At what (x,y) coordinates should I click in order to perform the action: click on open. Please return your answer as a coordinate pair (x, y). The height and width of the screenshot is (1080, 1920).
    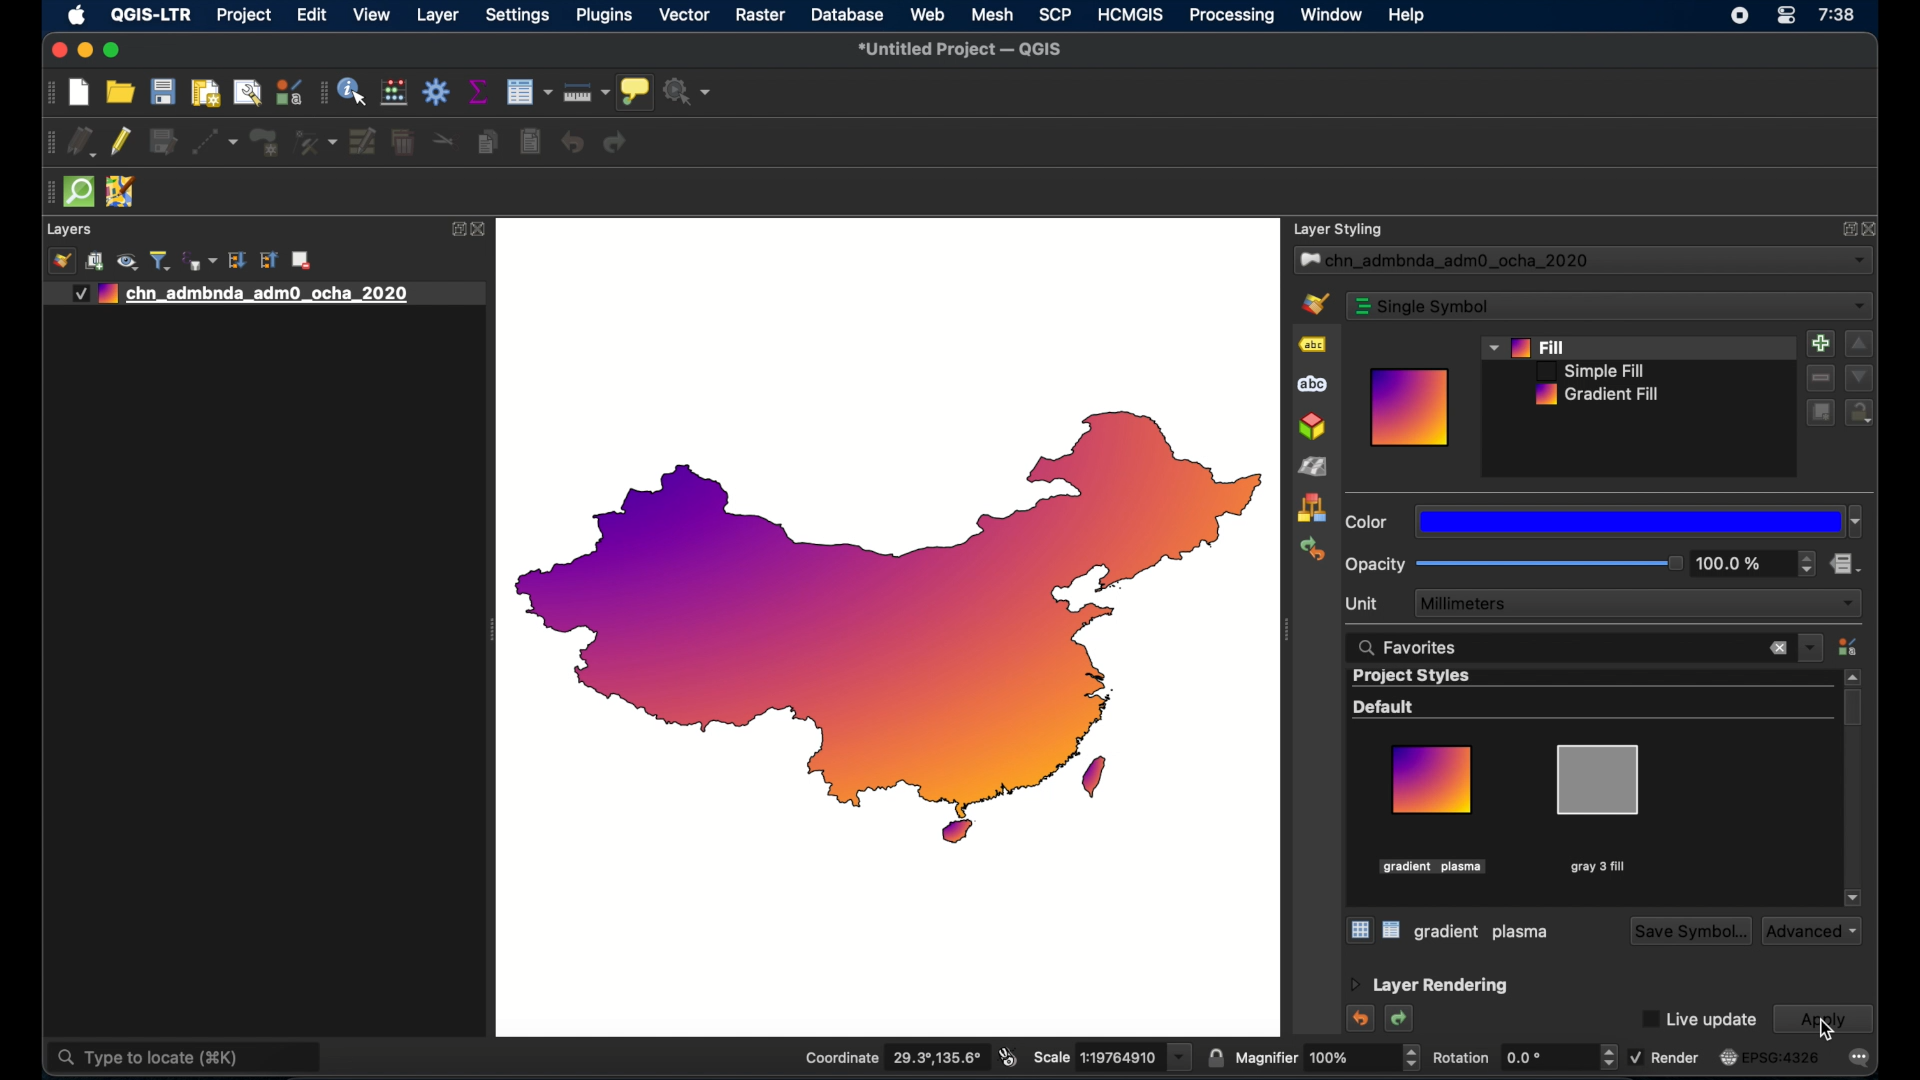
    Looking at the image, I should click on (121, 91).